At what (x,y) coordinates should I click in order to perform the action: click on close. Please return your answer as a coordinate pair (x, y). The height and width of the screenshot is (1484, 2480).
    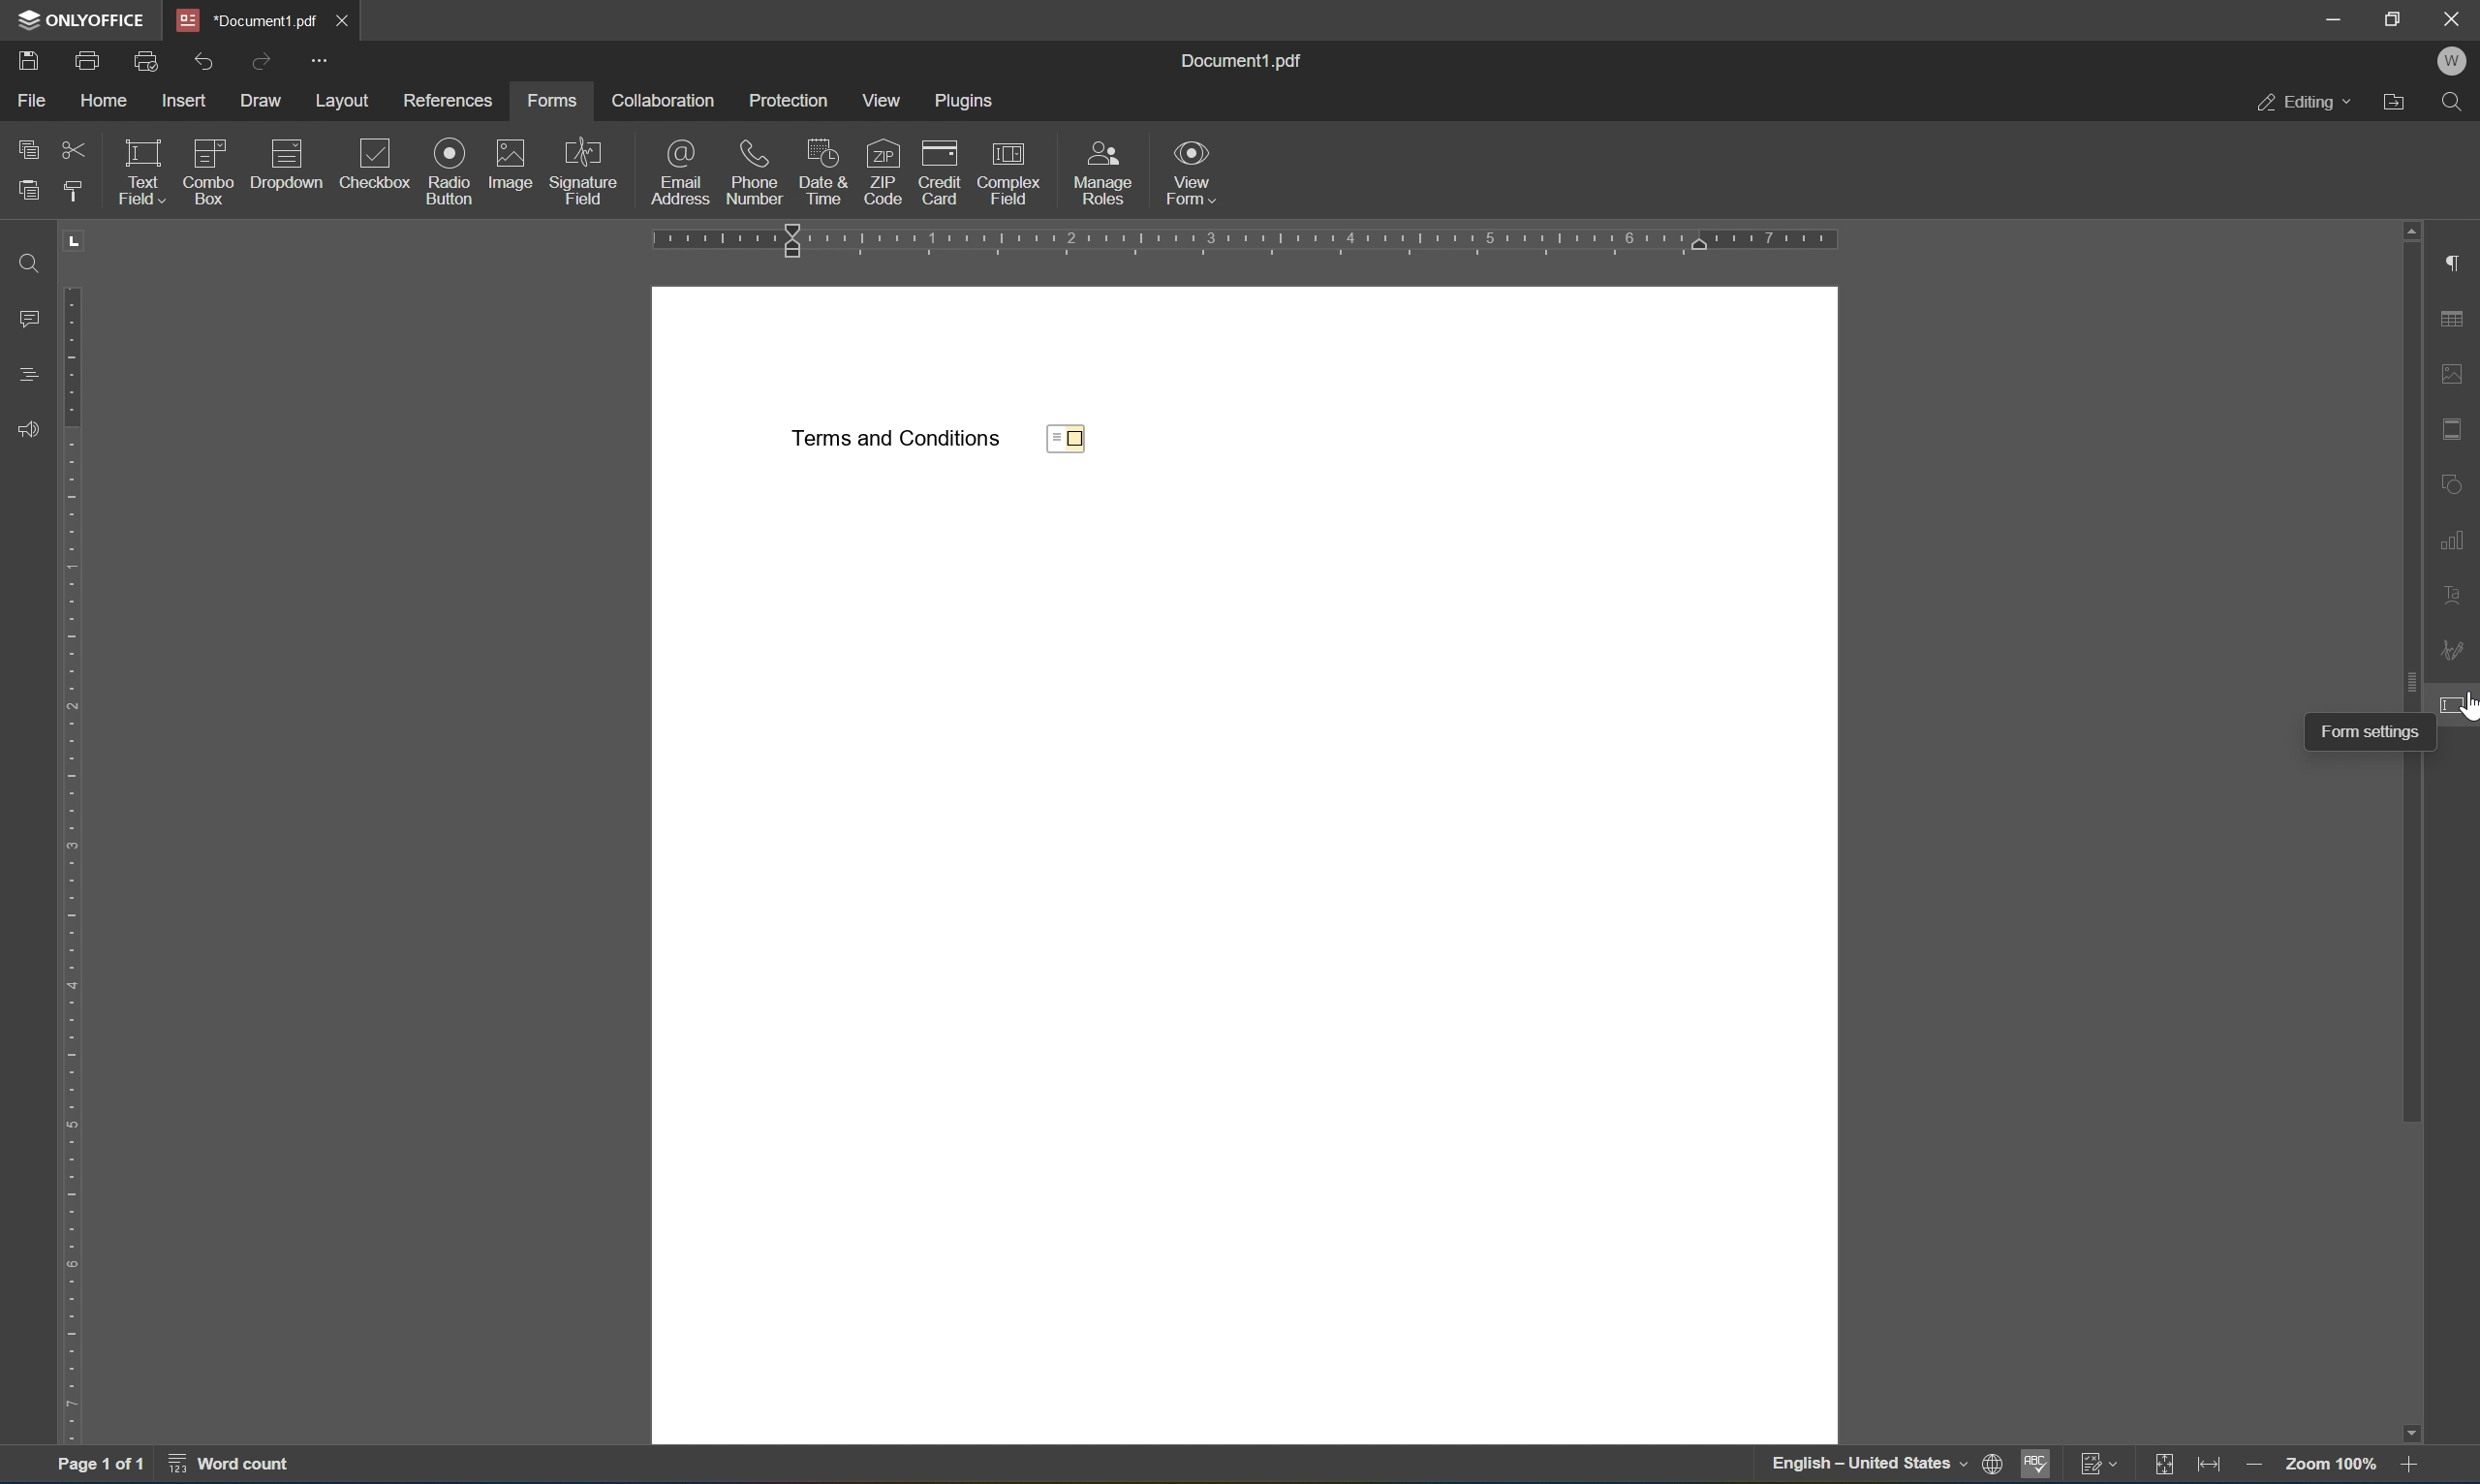
    Looking at the image, I should click on (344, 19).